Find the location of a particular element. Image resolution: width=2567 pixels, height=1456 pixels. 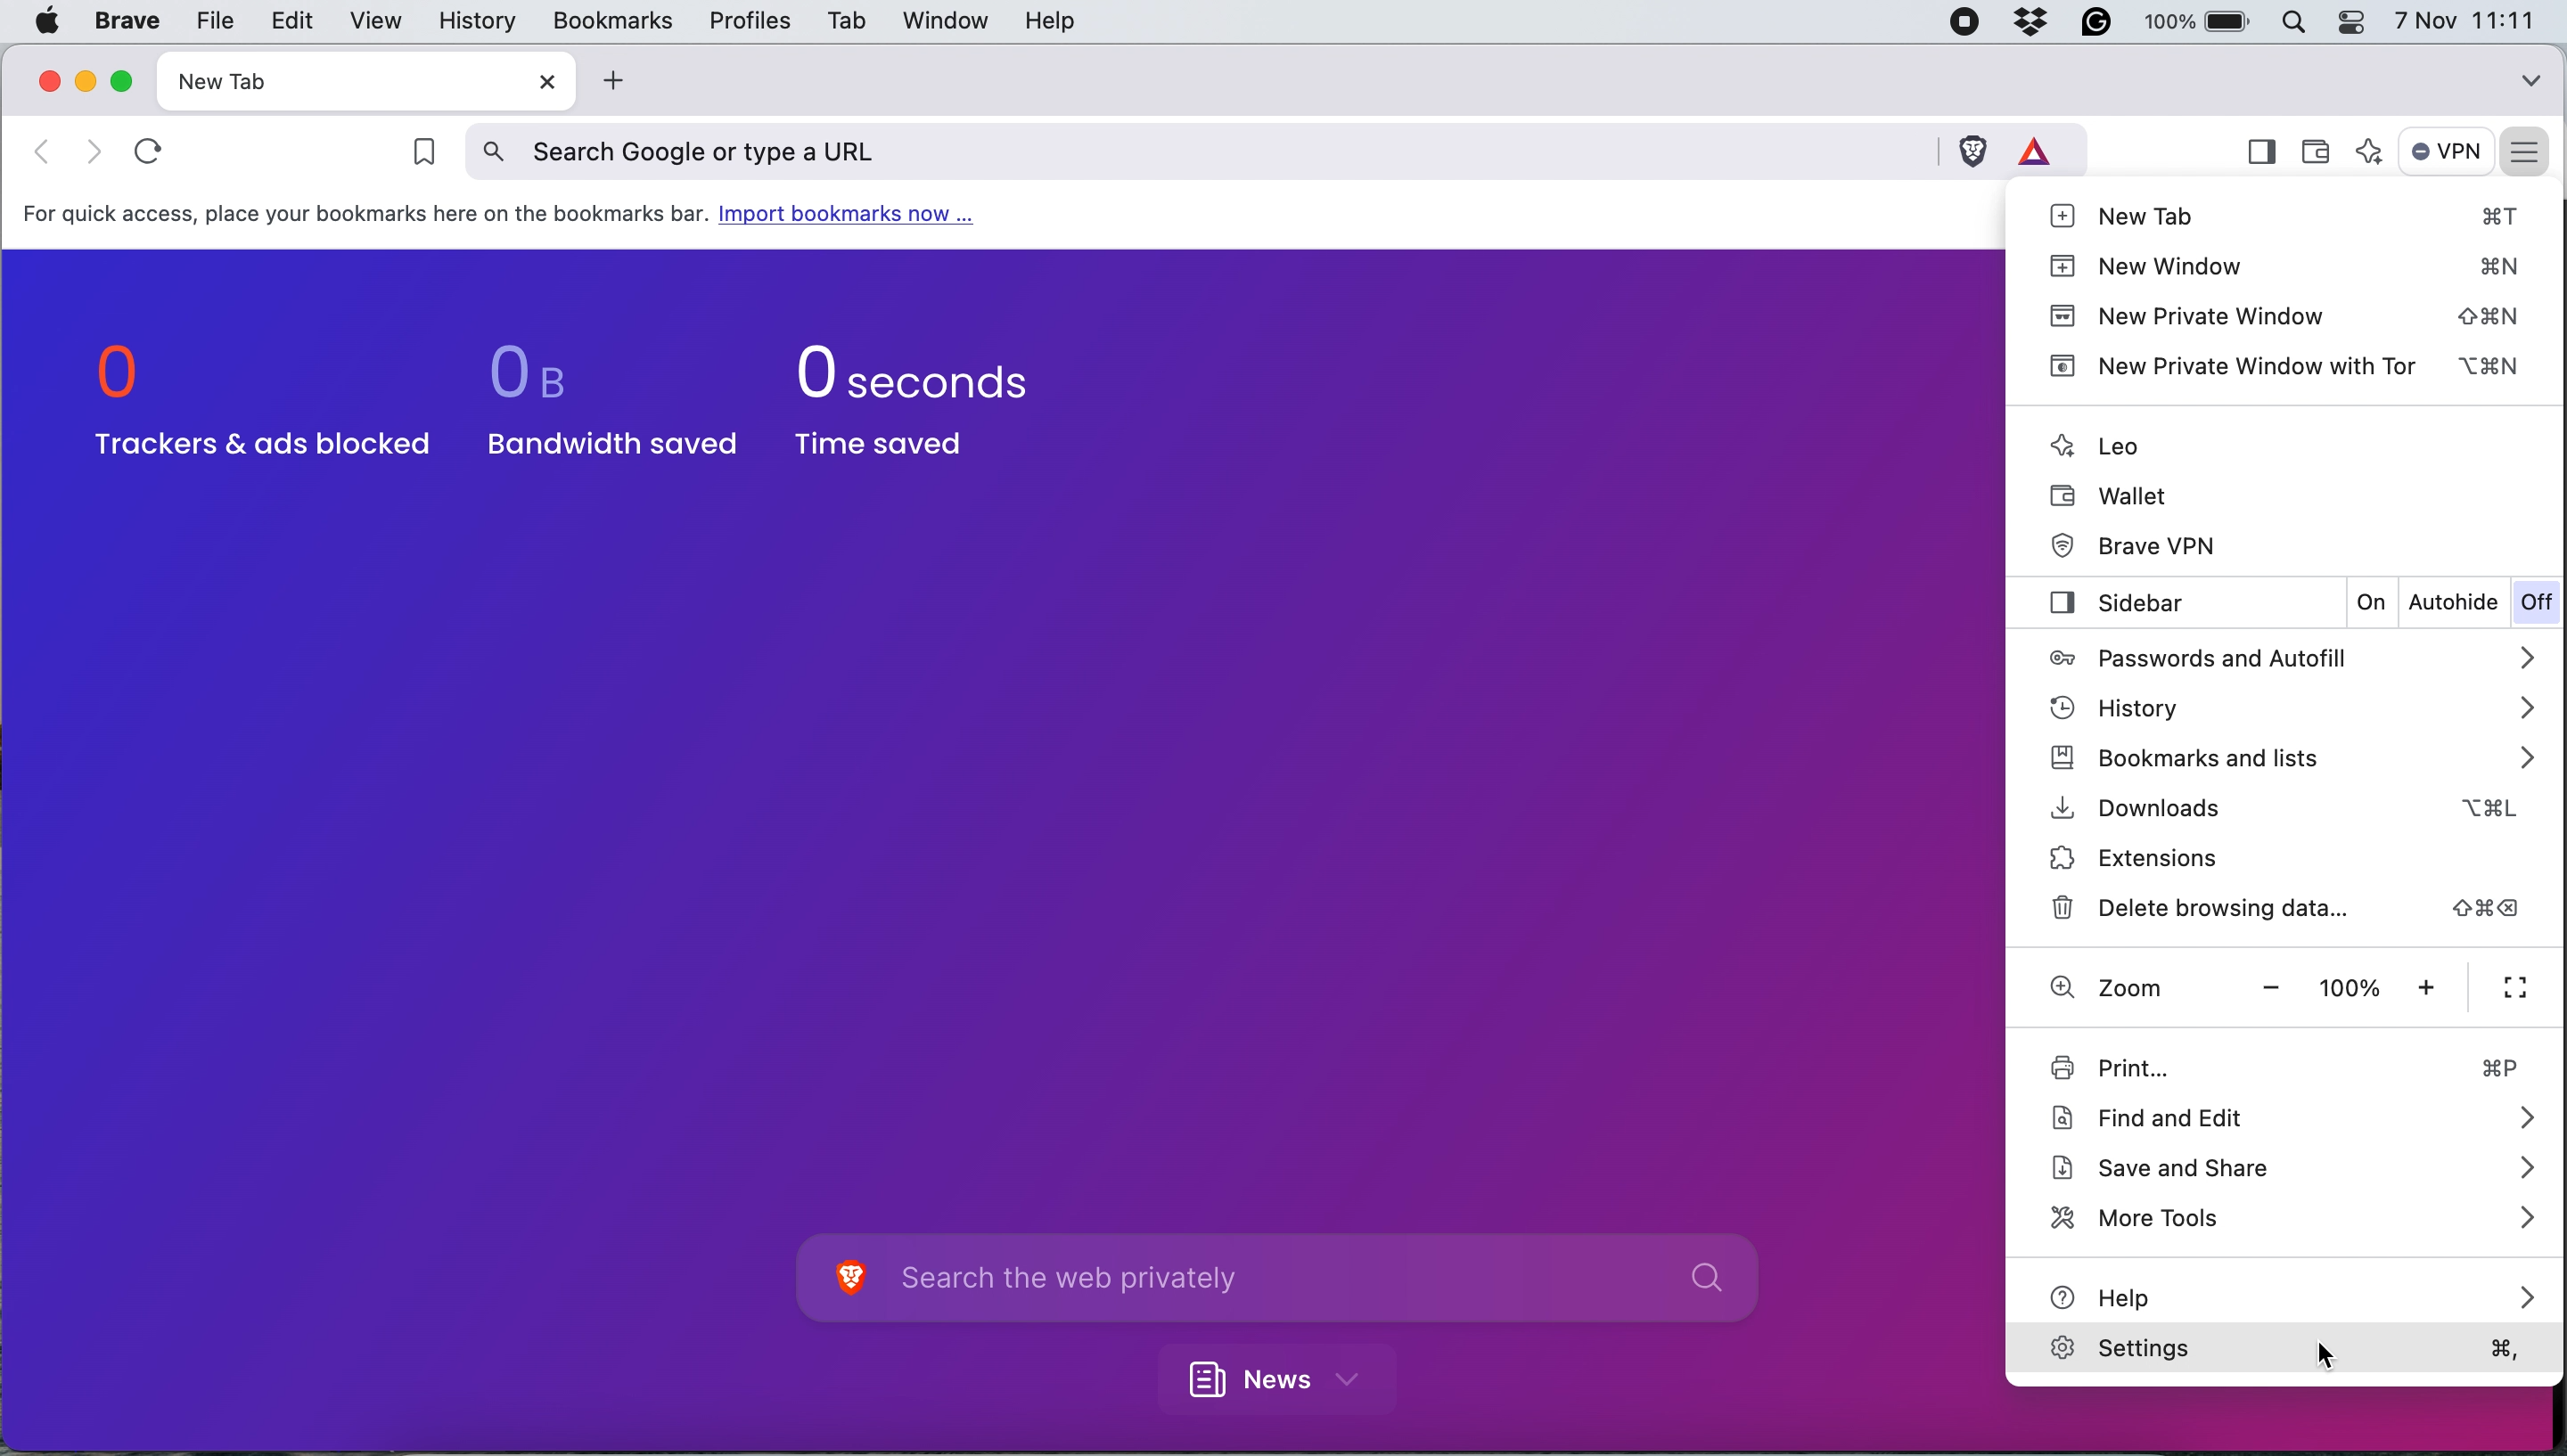

extensions is located at coordinates (2202, 857).